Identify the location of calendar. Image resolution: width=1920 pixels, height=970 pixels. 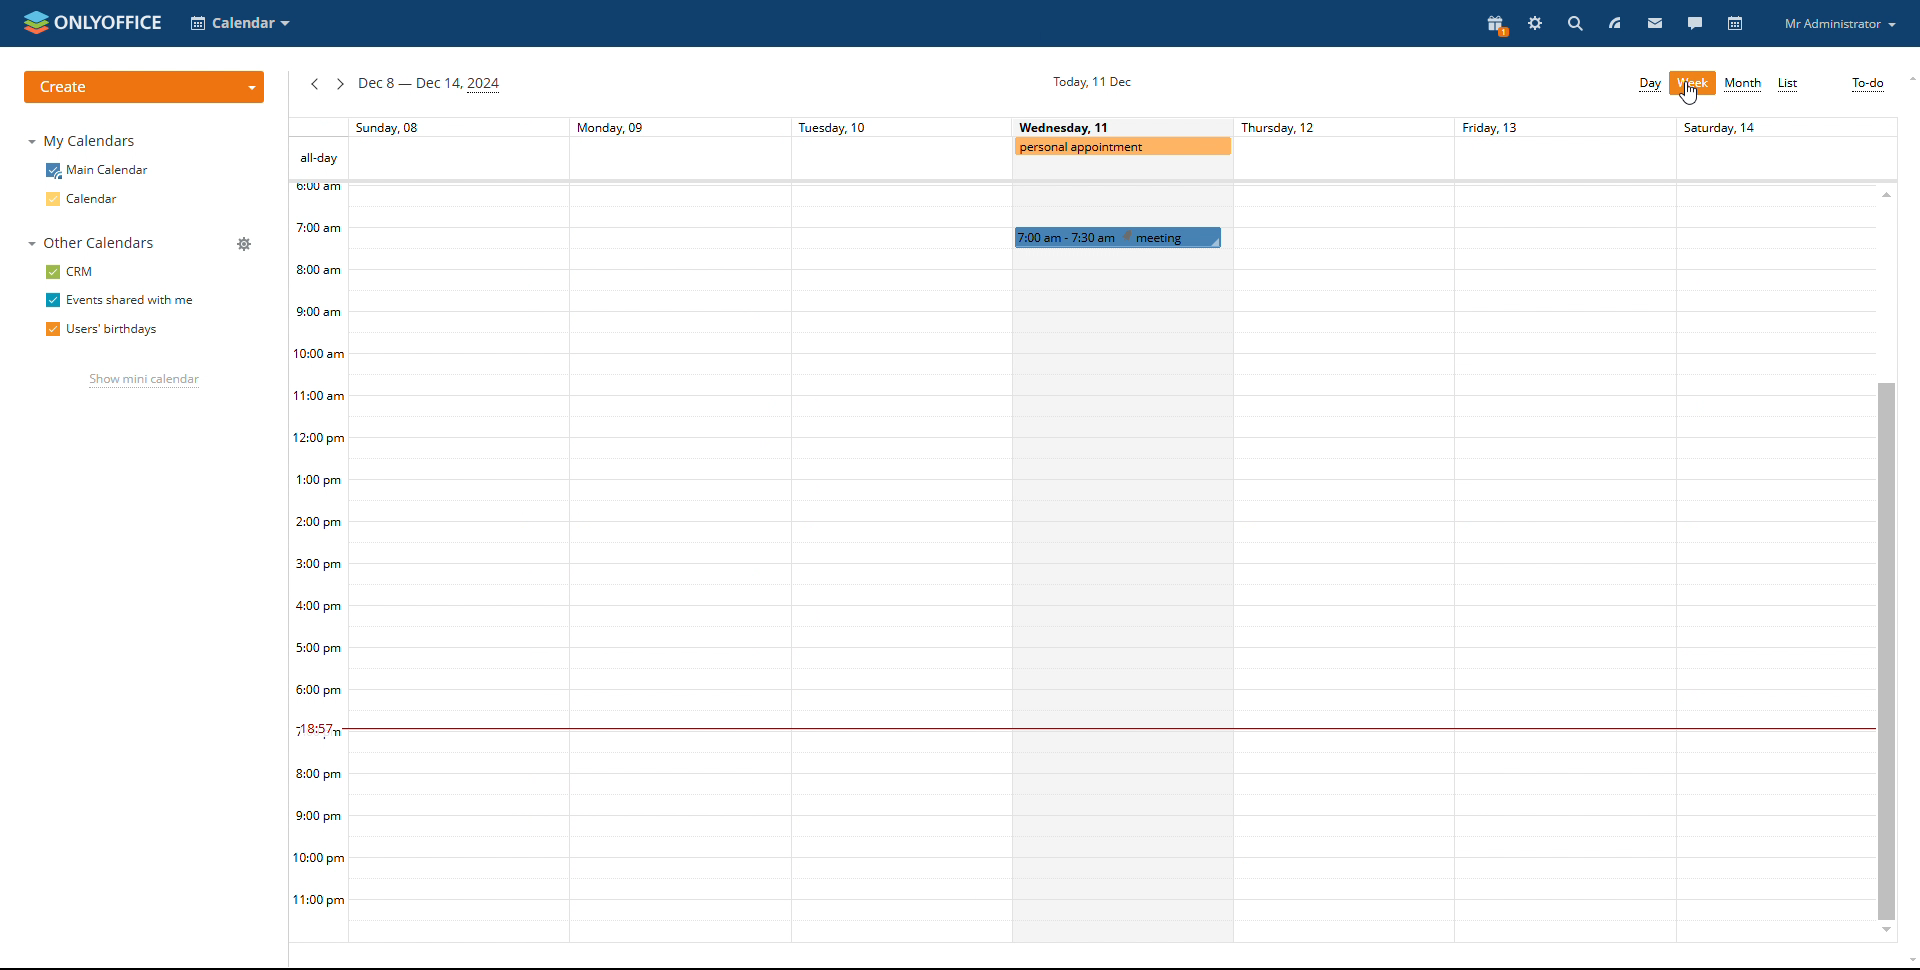
(86, 199).